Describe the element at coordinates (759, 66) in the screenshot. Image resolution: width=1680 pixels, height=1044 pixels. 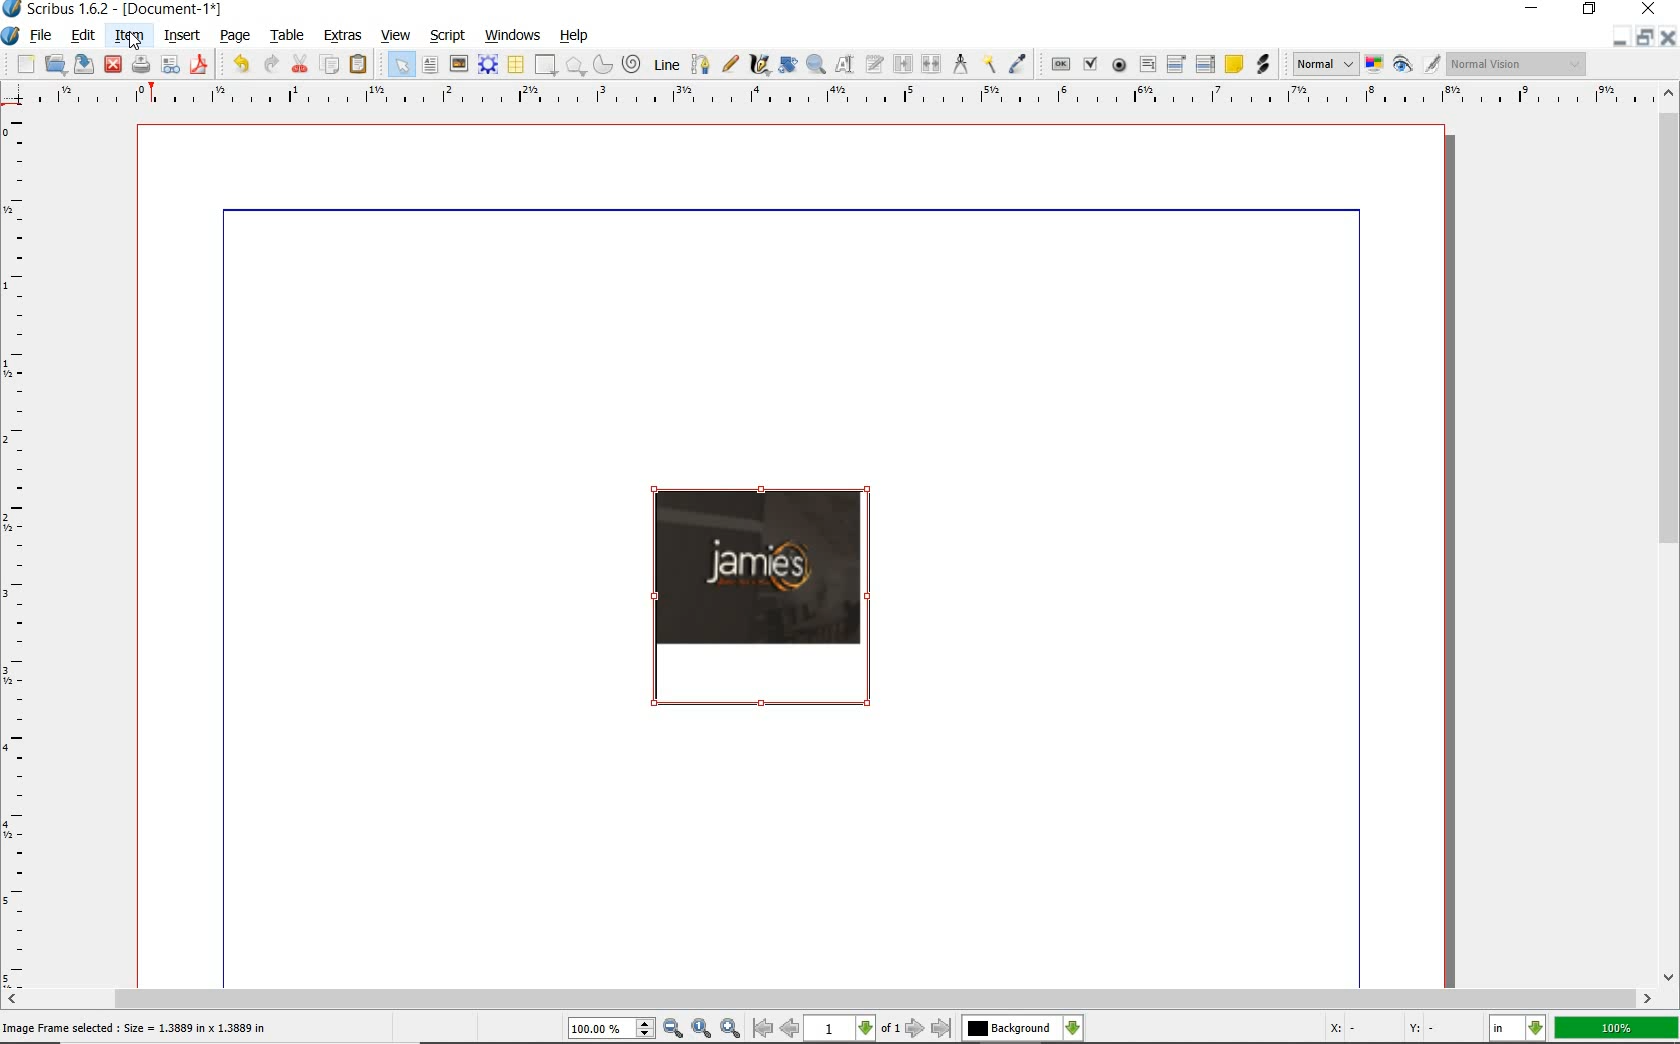
I see `calligraphic line` at that location.